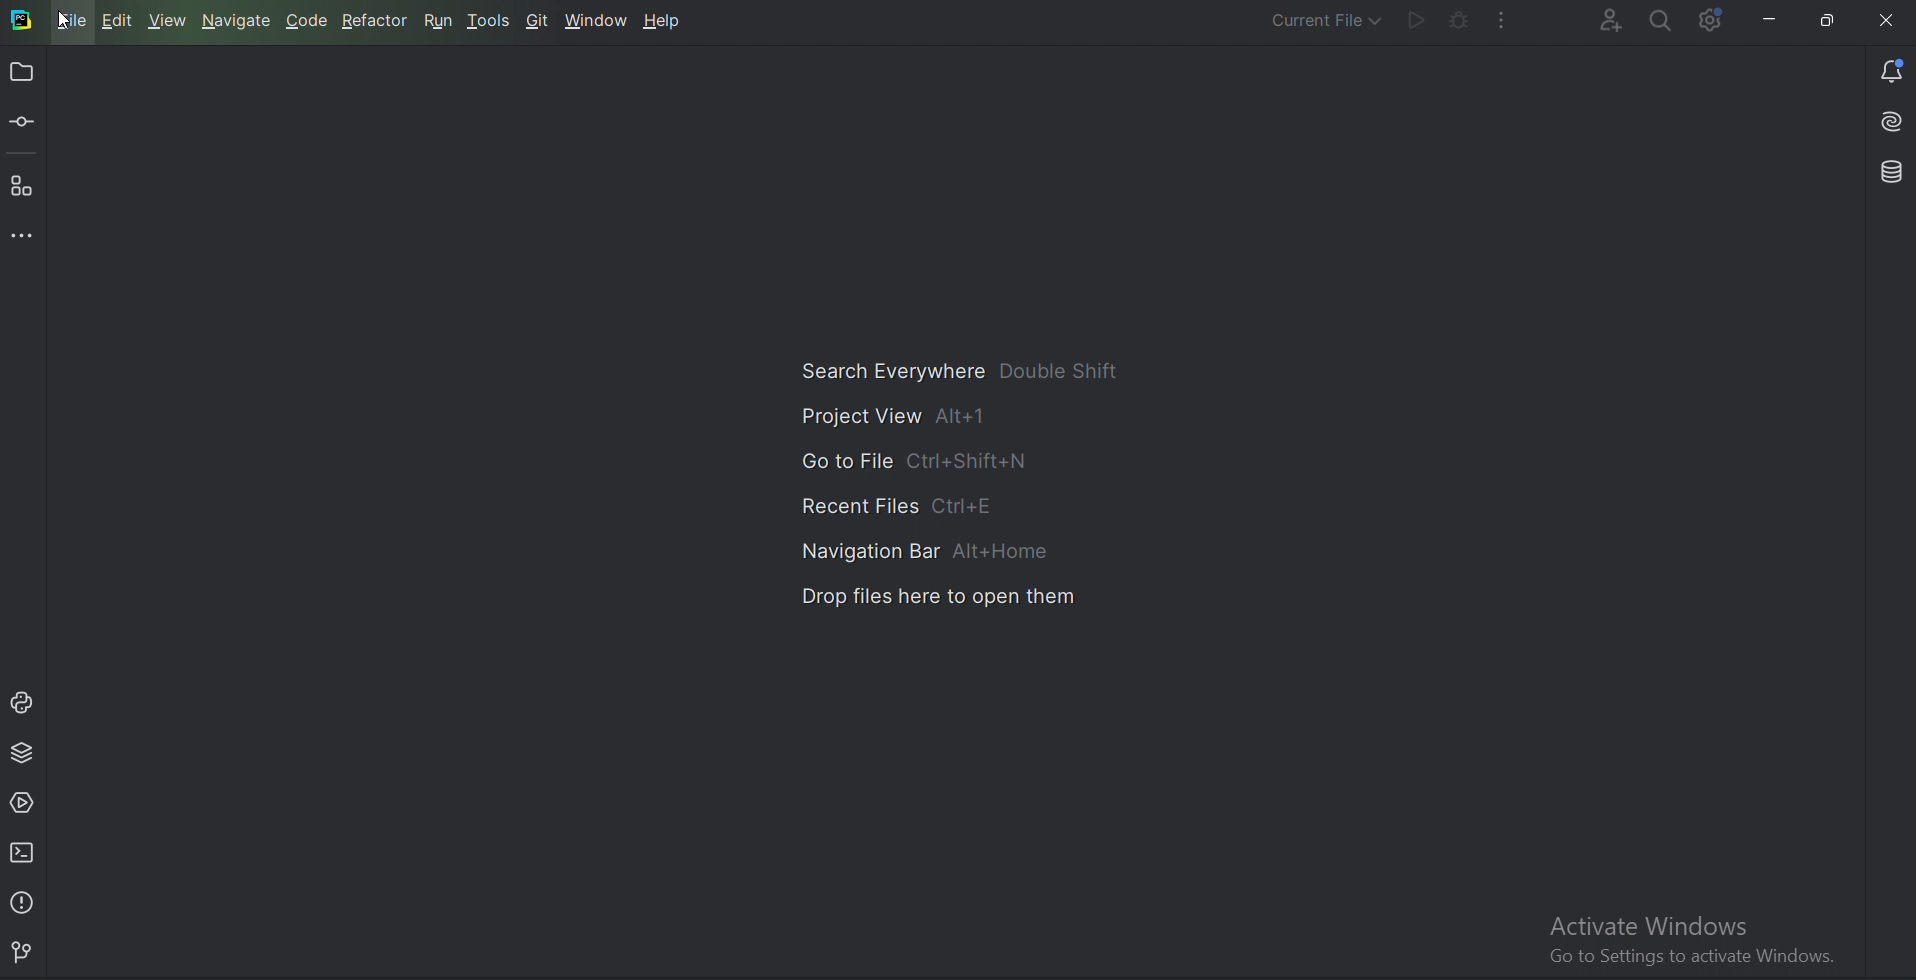 The height and width of the screenshot is (980, 1916). Describe the element at coordinates (1325, 18) in the screenshot. I see `Current file` at that location.